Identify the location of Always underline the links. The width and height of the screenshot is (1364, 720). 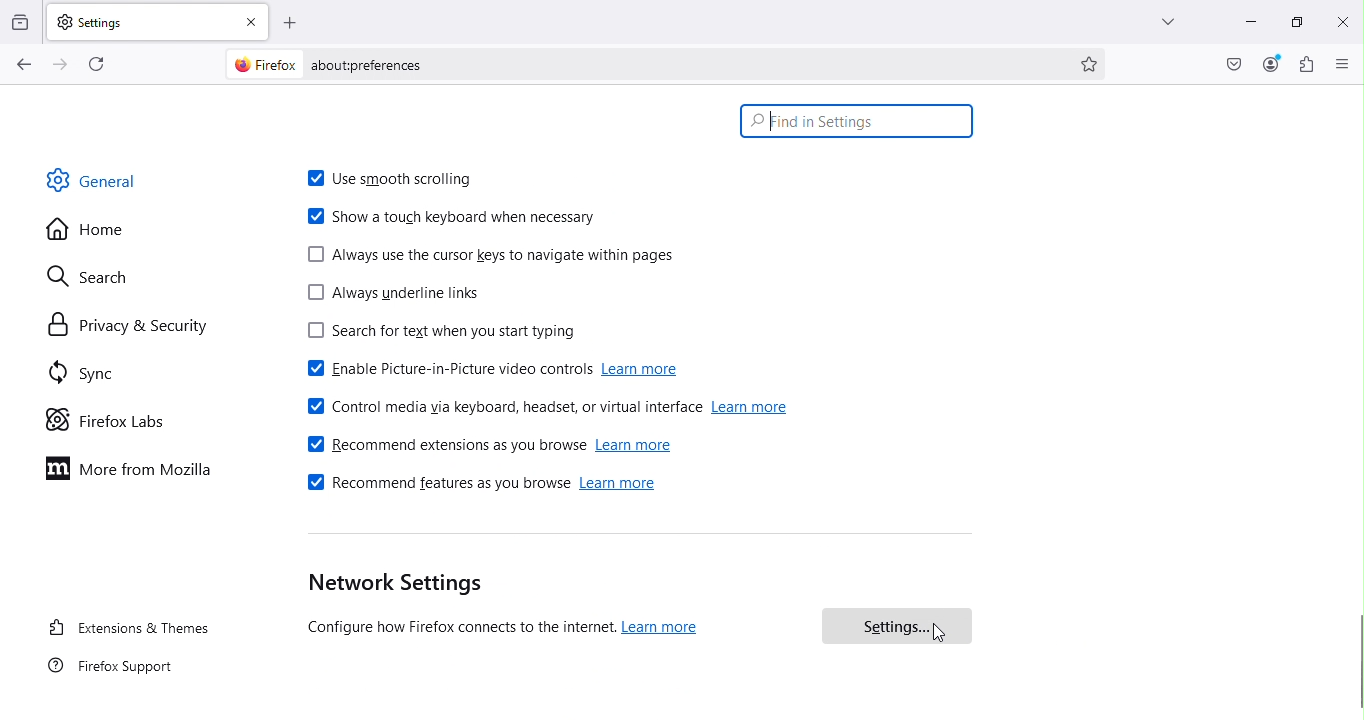
(392, 296).